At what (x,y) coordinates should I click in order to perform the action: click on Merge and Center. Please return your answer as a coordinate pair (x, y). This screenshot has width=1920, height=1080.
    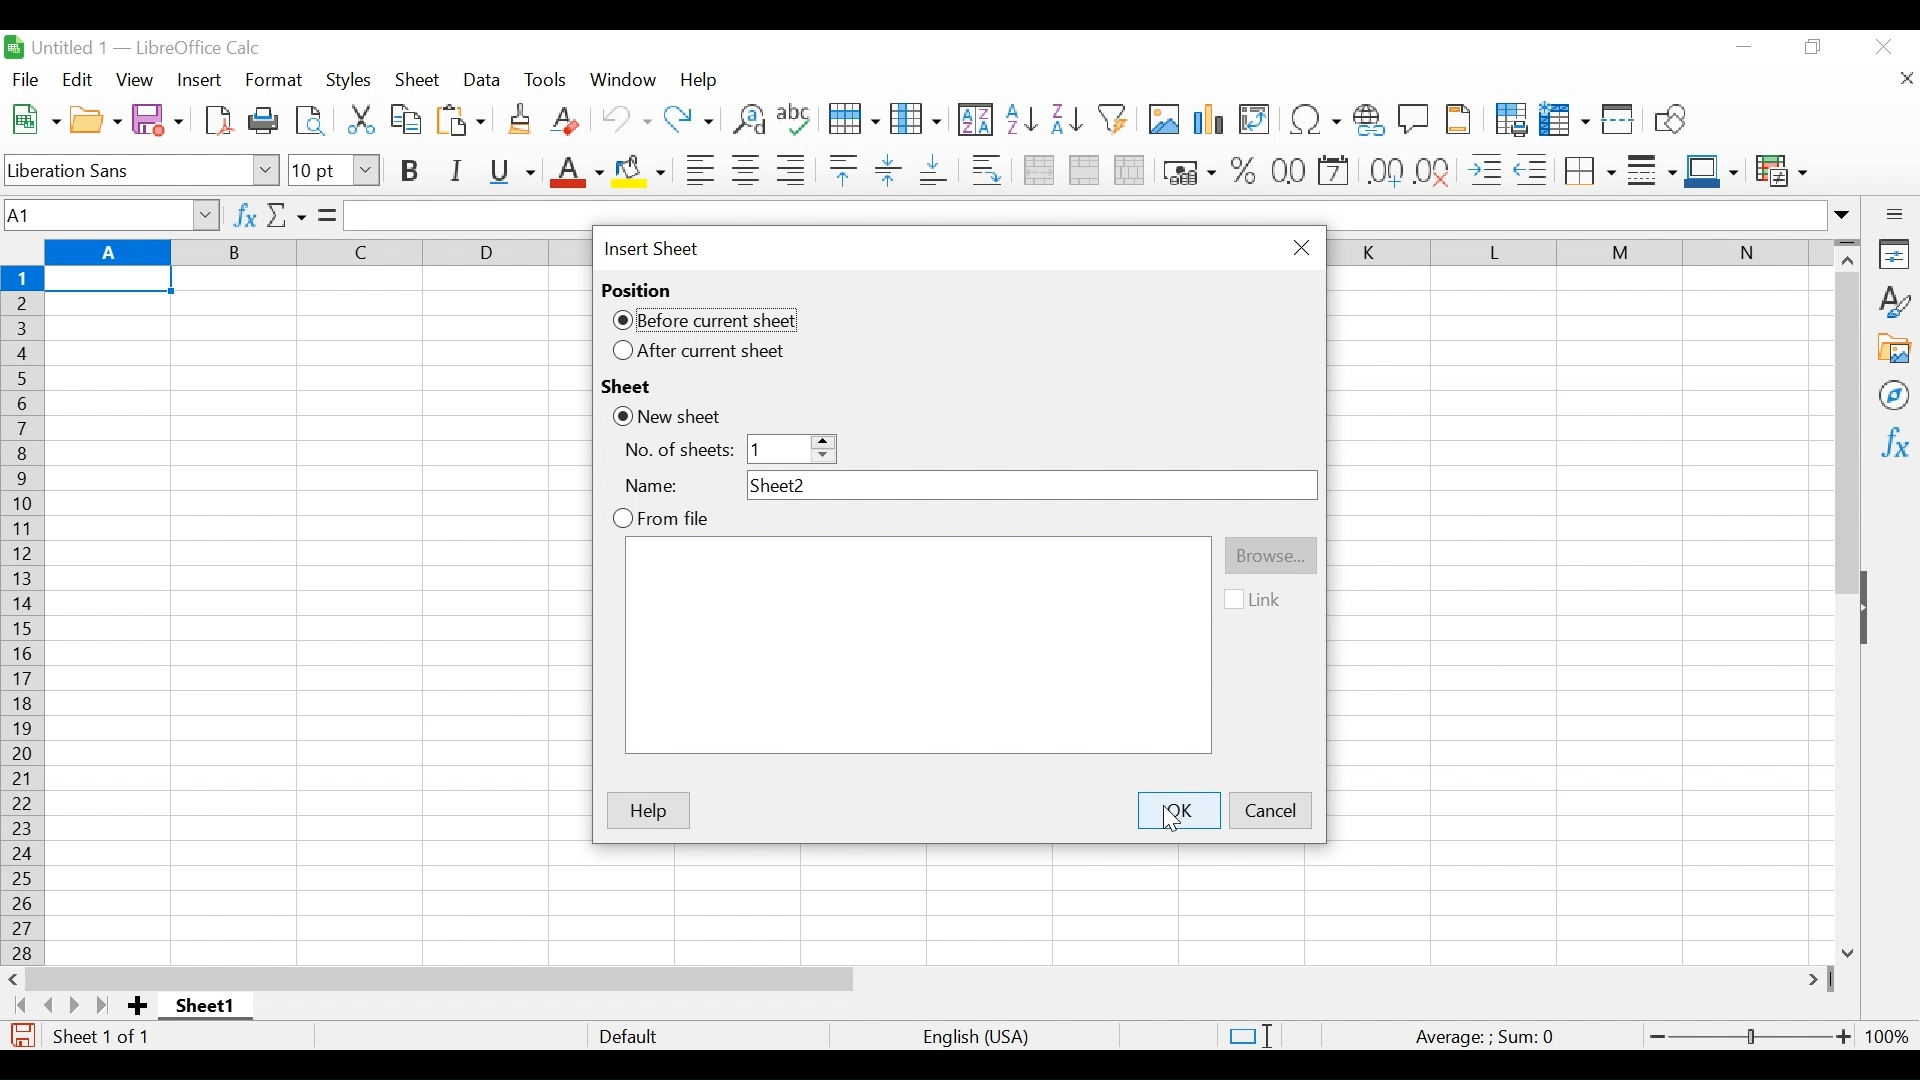
    Looking at the image, I should click on (1036, 170).